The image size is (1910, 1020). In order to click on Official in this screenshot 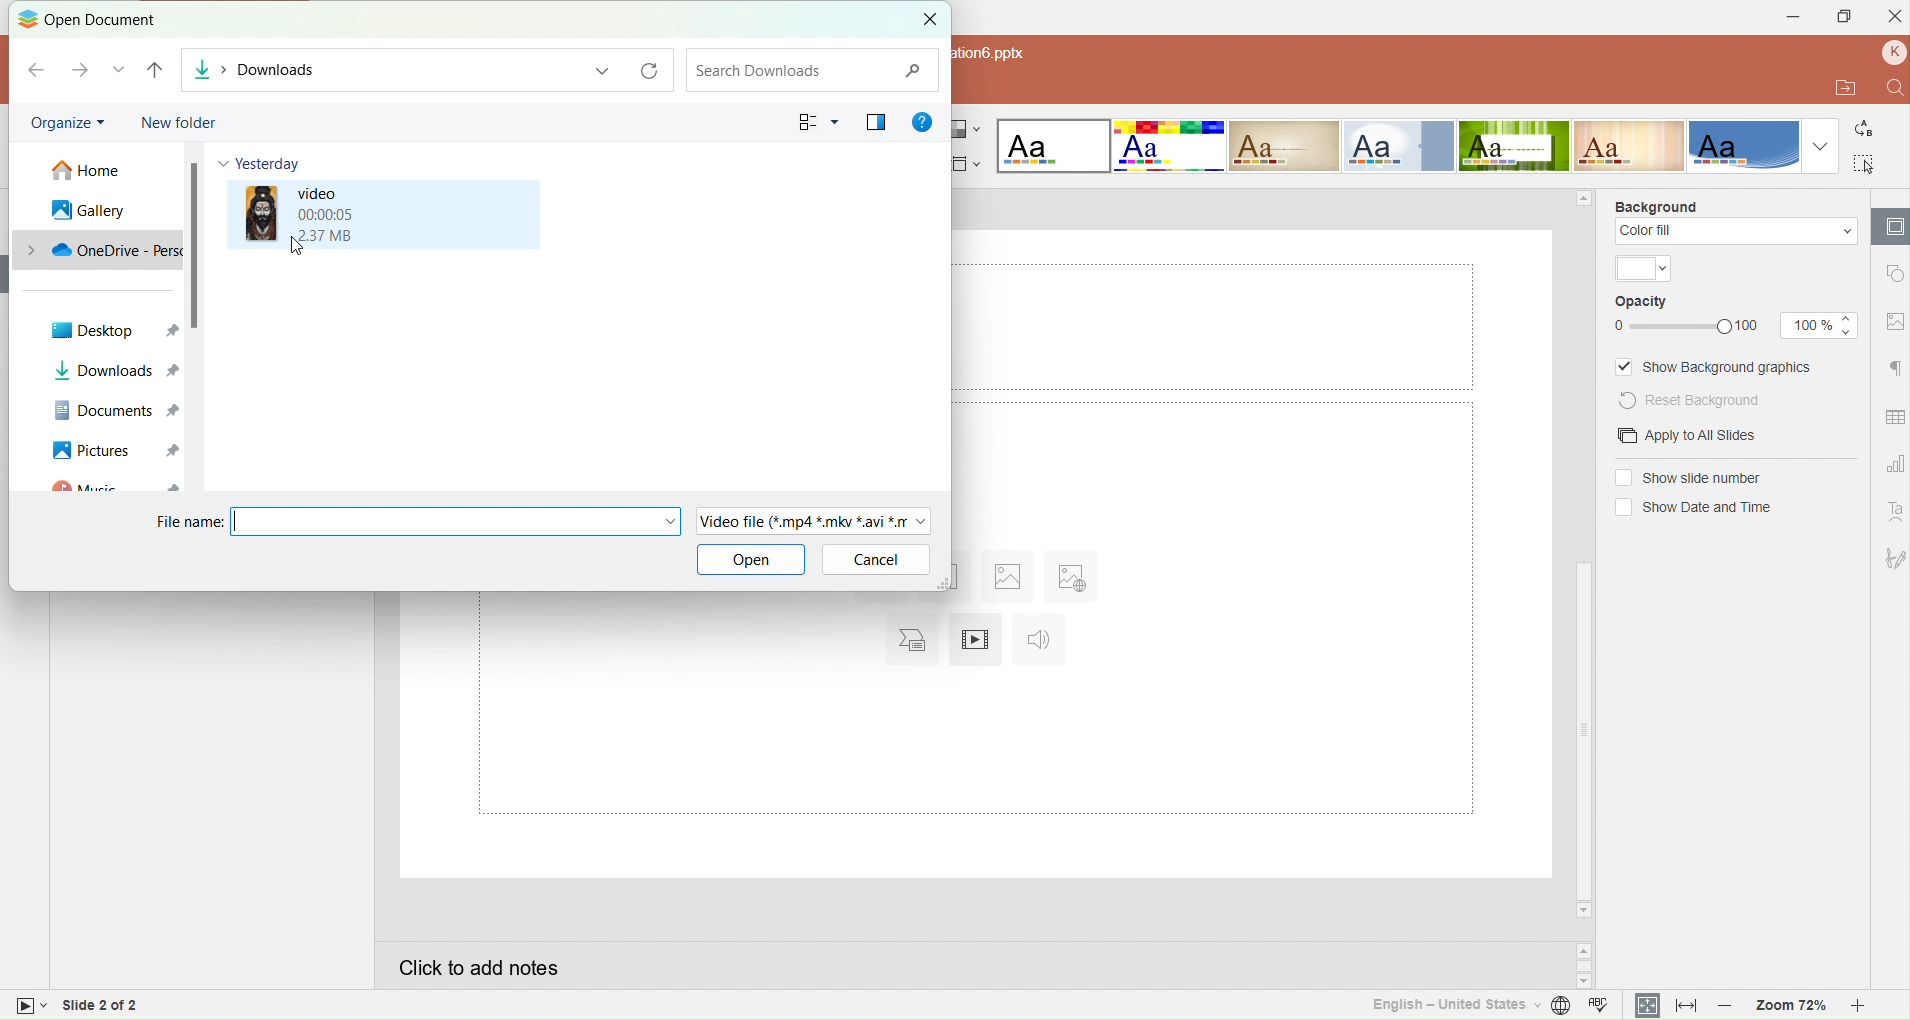, I will do `click(1398, 146)`.